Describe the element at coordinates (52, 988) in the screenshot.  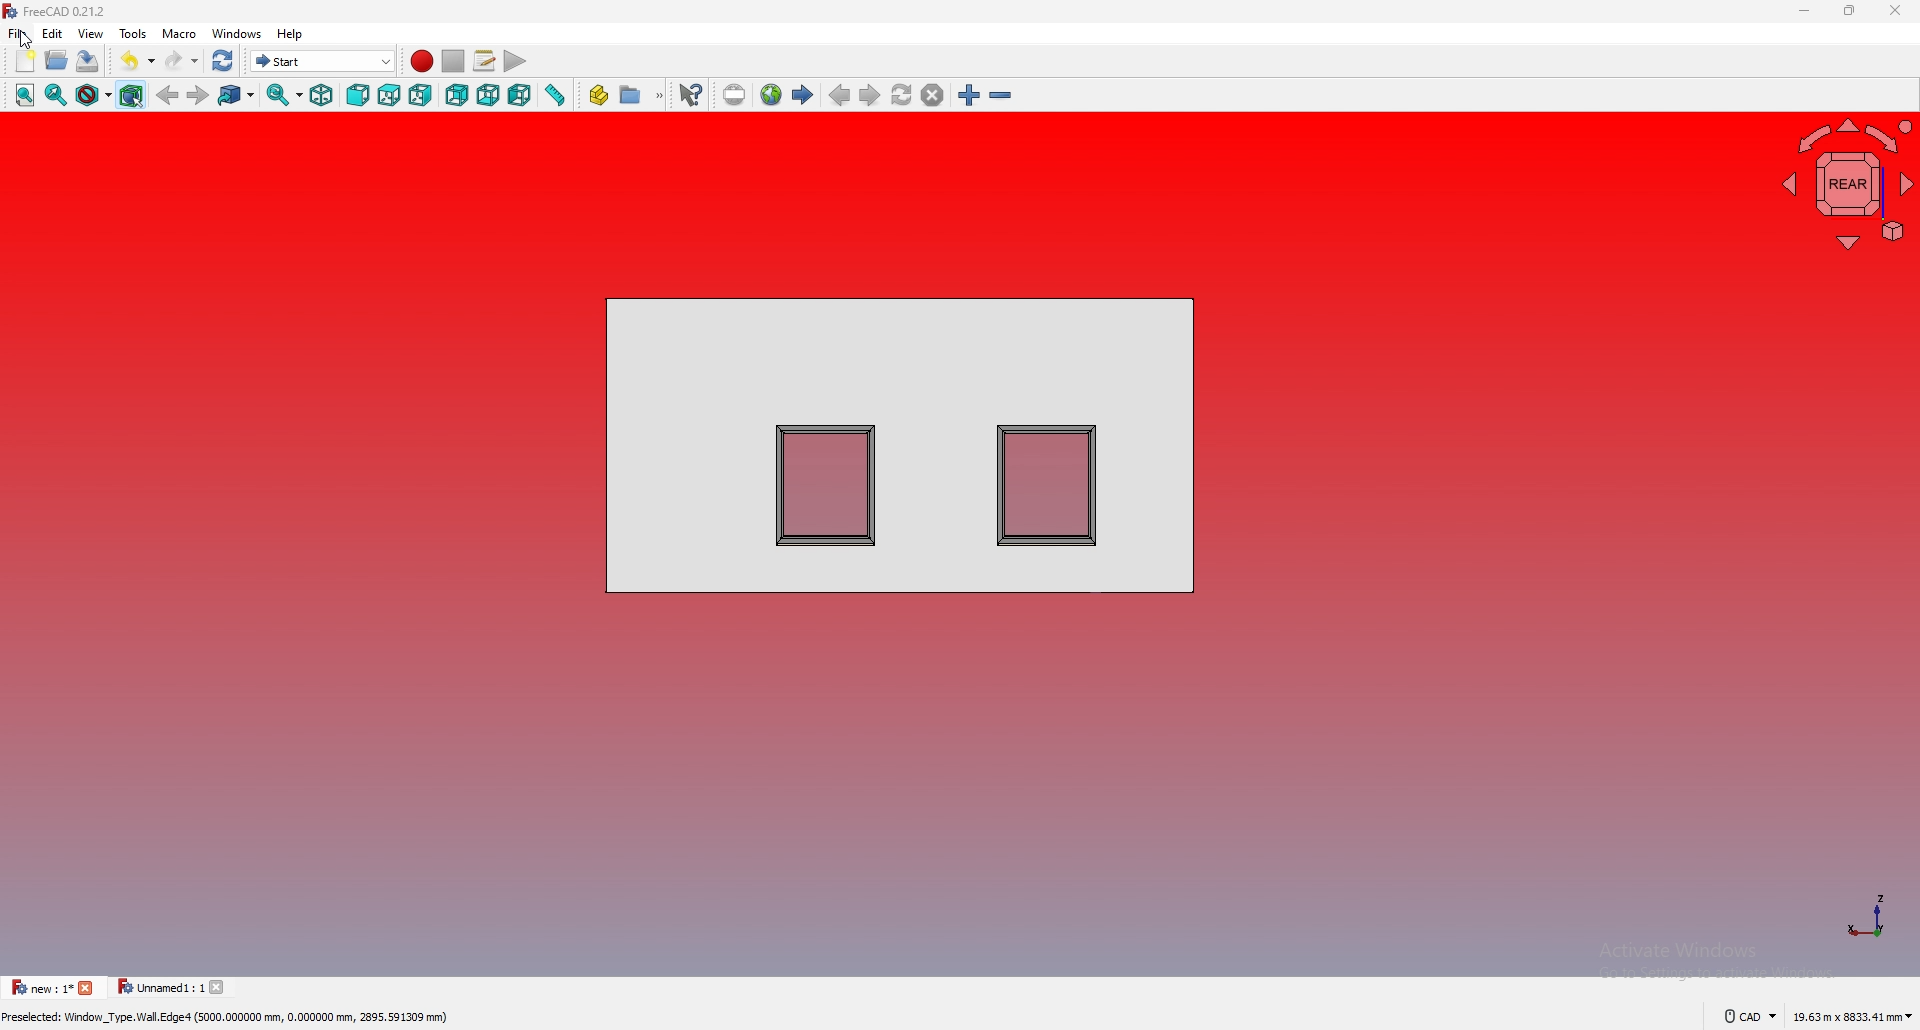
I see `tab 1` at that location.